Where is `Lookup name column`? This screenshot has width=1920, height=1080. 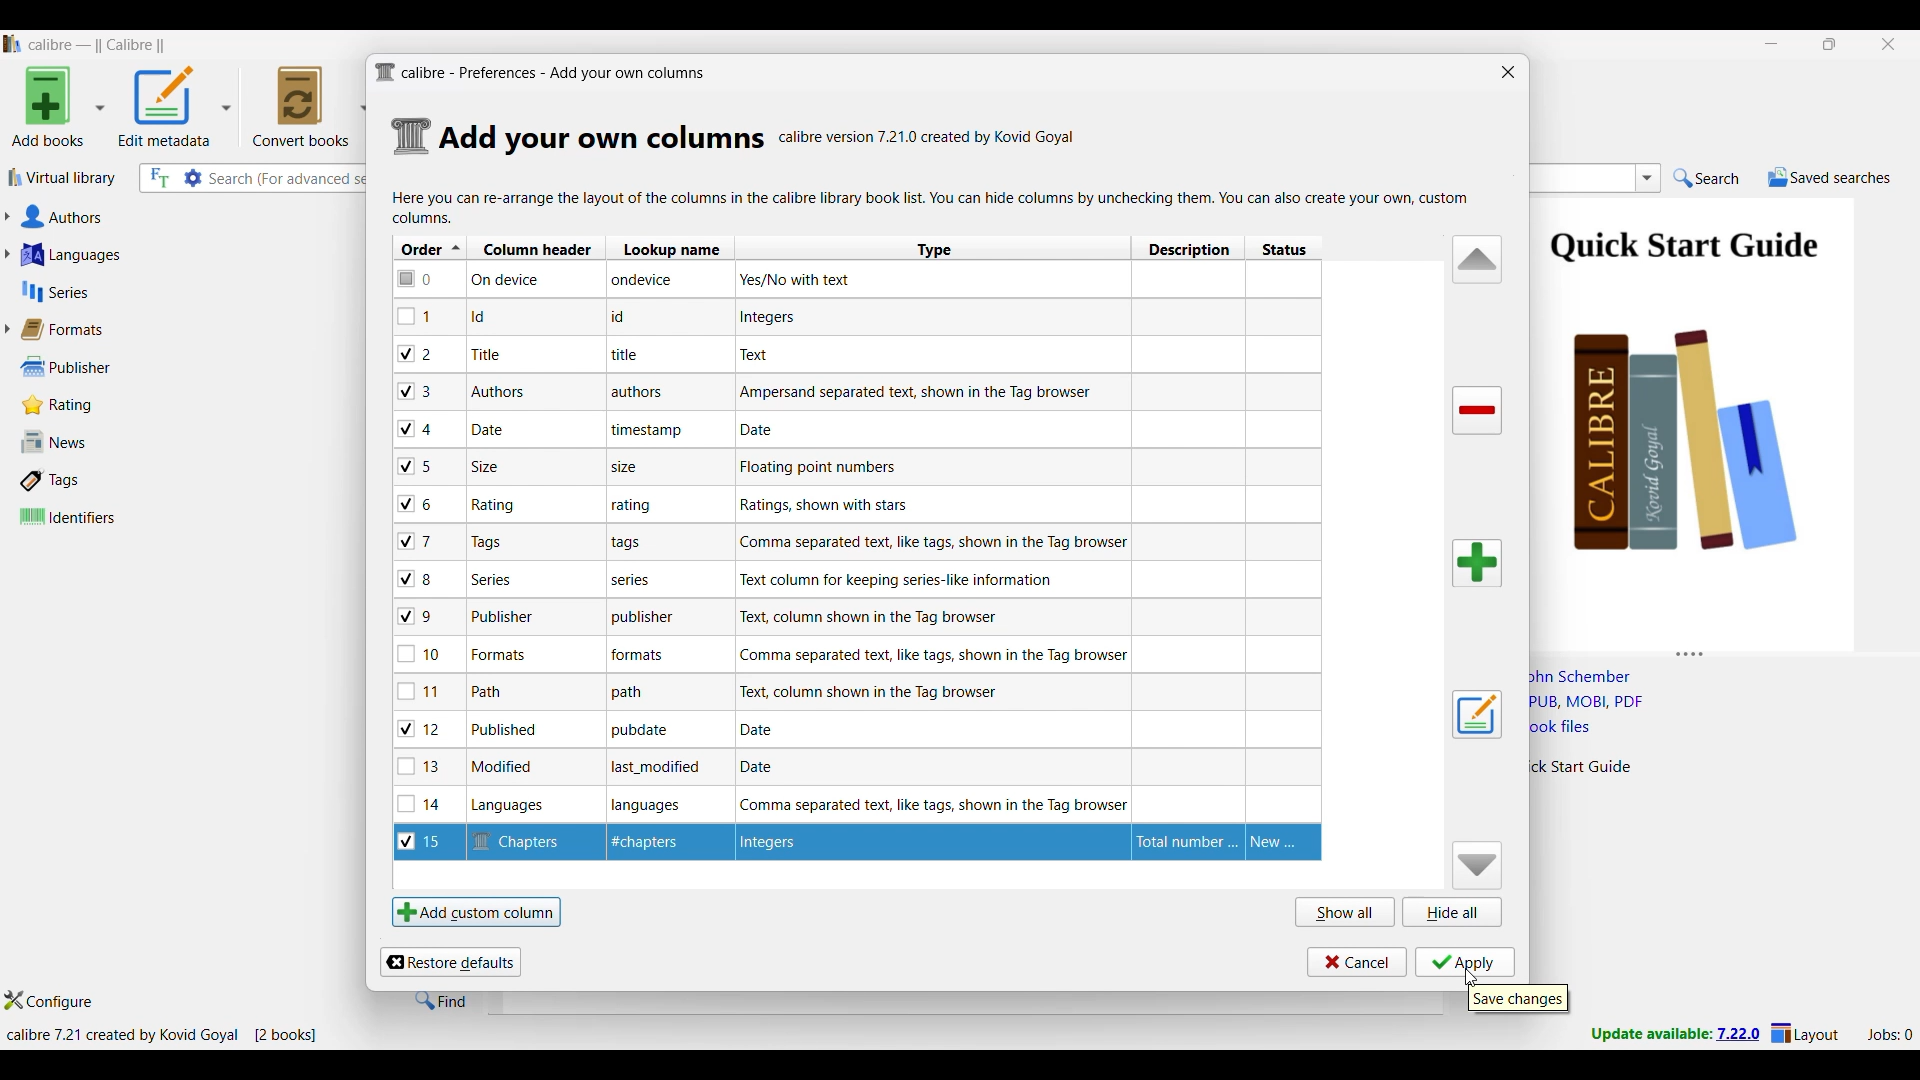 Lookup name column is located at coordinates (669, 247).